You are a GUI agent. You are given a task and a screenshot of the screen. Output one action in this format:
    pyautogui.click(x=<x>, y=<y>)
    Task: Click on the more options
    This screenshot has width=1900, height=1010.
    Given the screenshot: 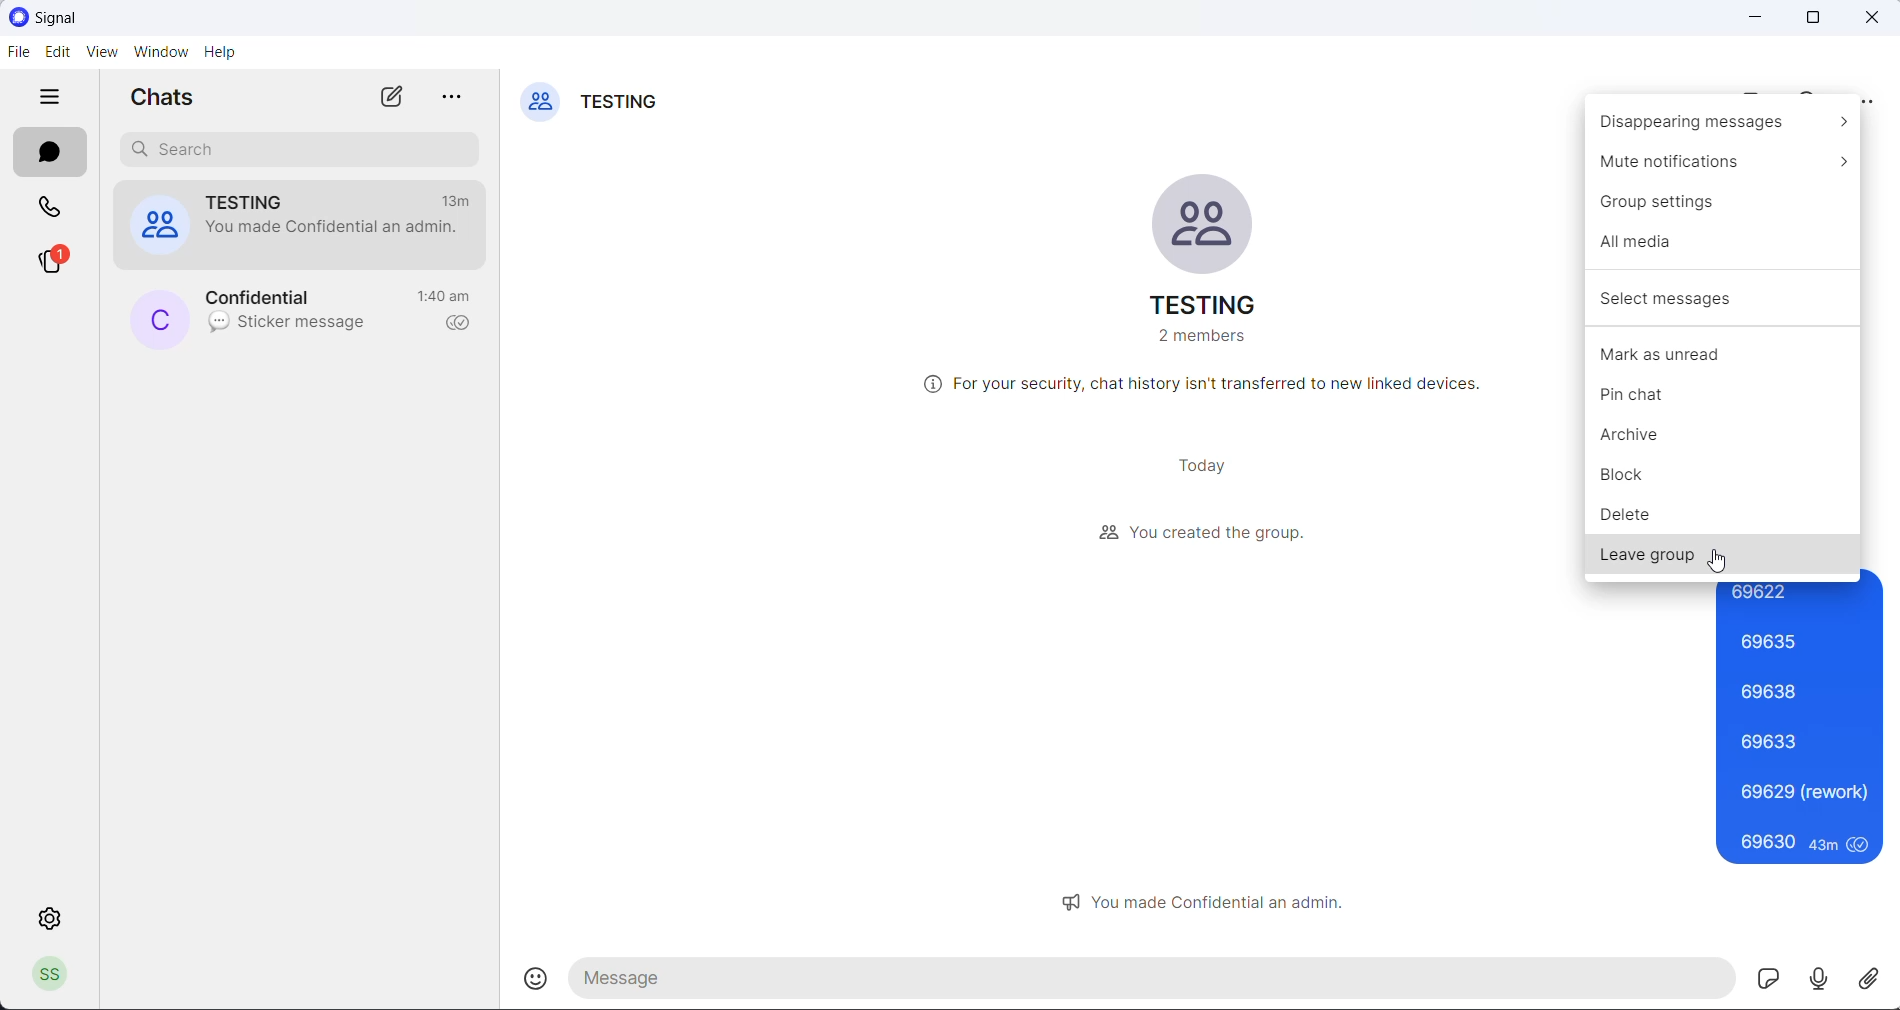 What is the action you would take?
    pyautogui.click(x=458, y=100)
    